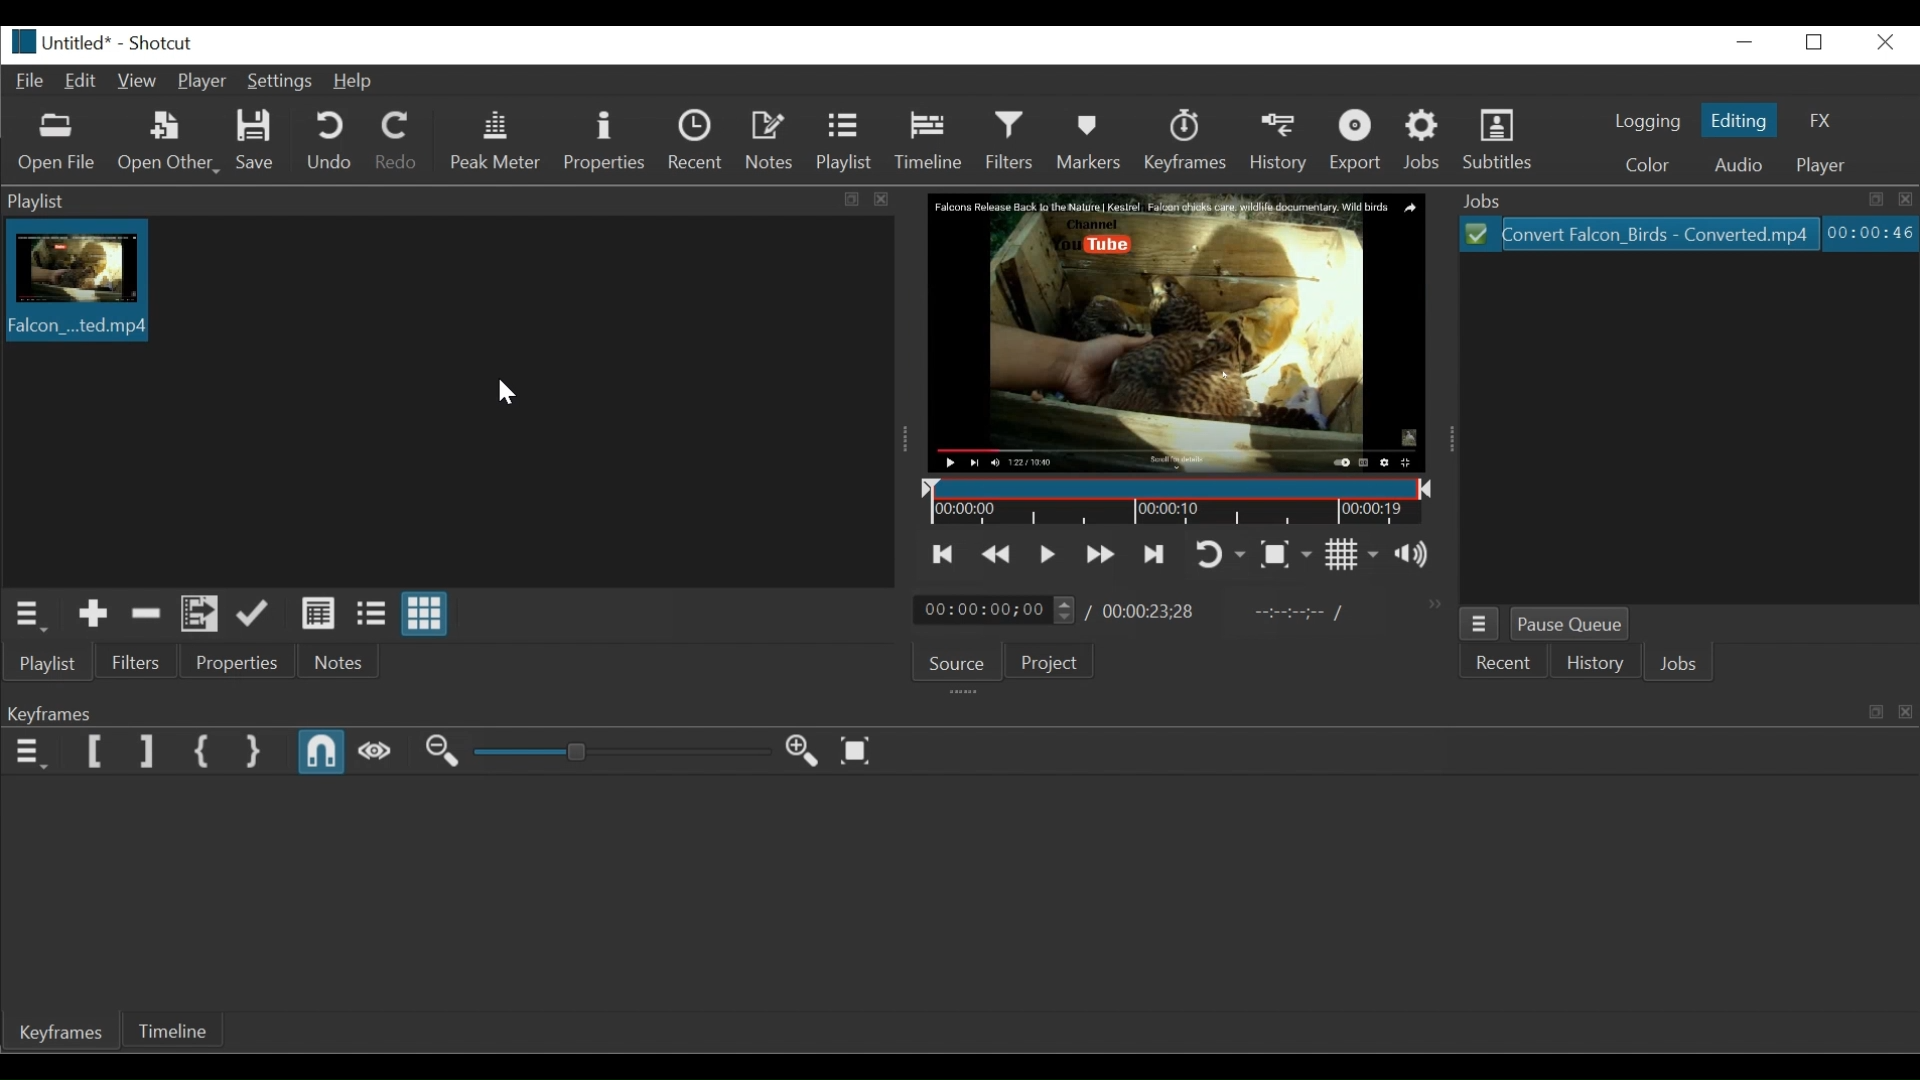 This screenshot has width=1920, height=1080. I want to click on Edit, so click(81, 81).